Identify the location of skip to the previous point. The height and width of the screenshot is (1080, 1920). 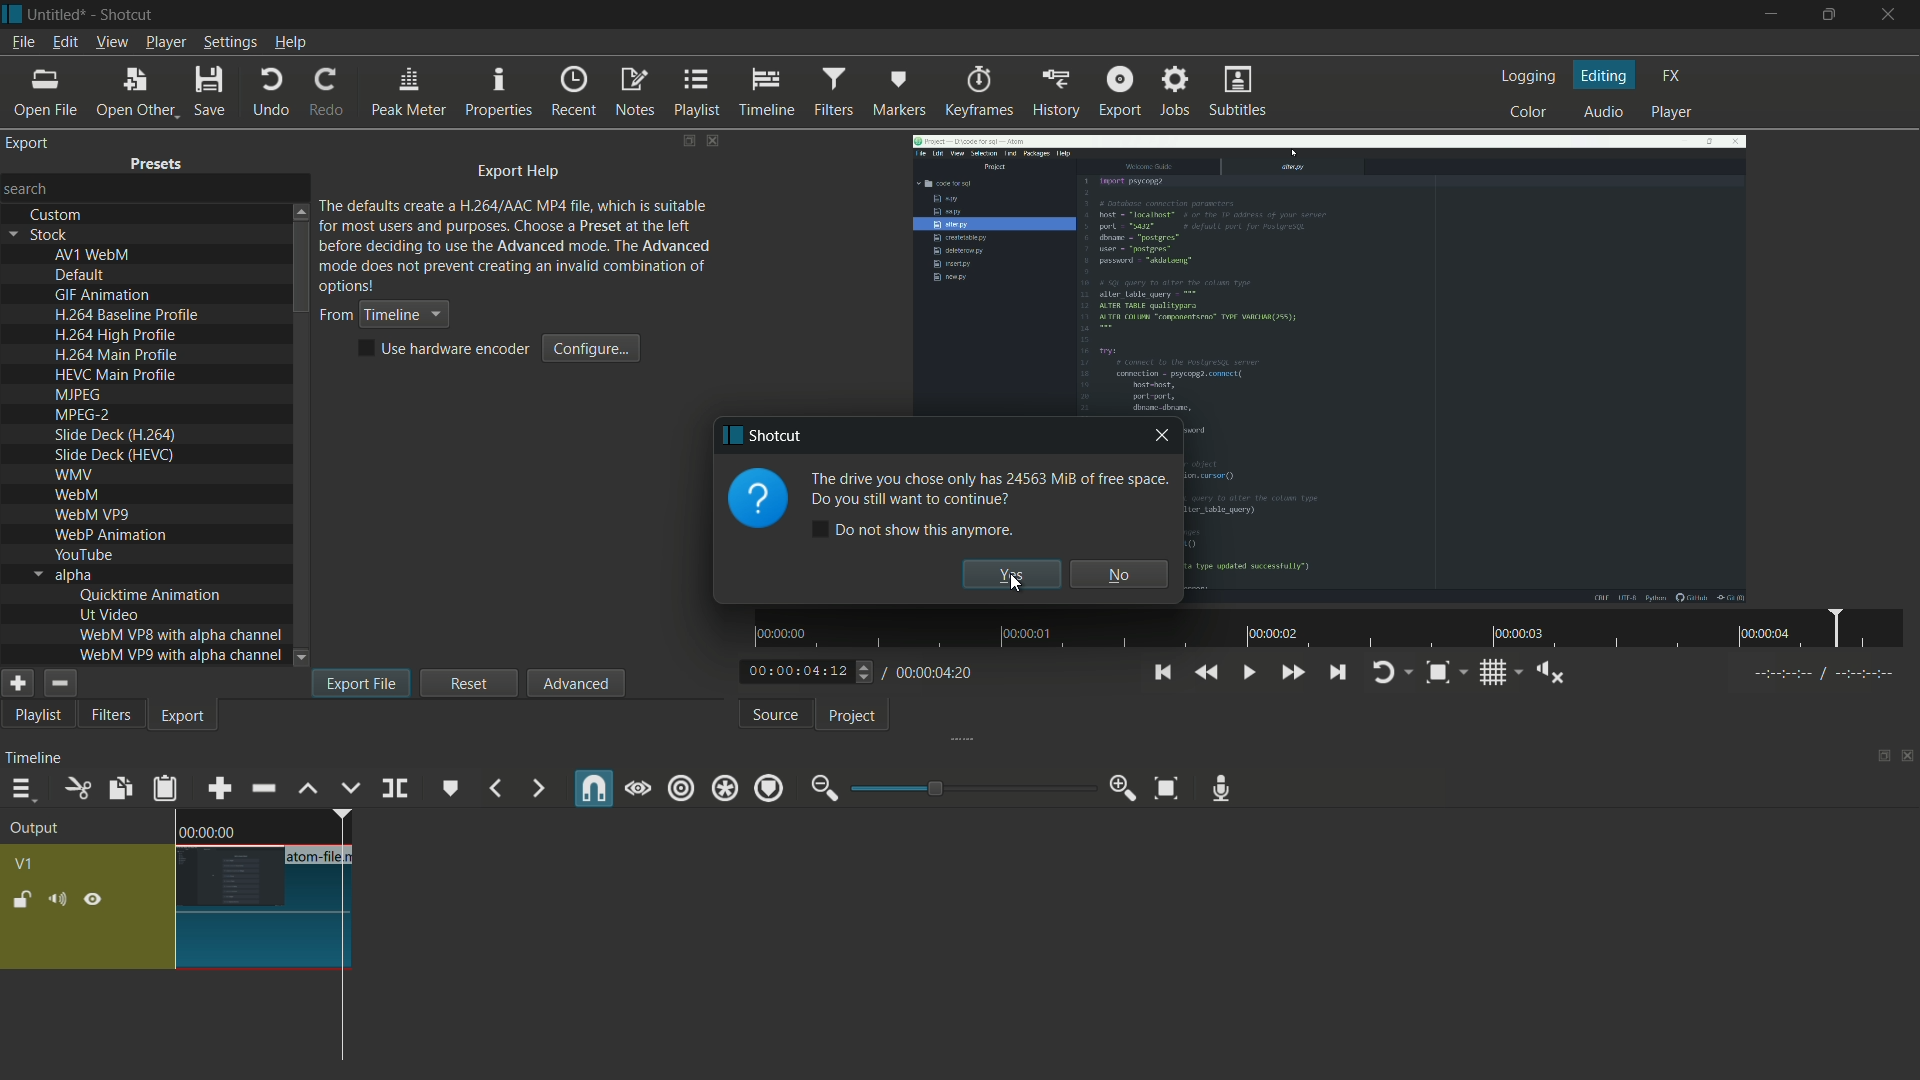
(1161, 673).